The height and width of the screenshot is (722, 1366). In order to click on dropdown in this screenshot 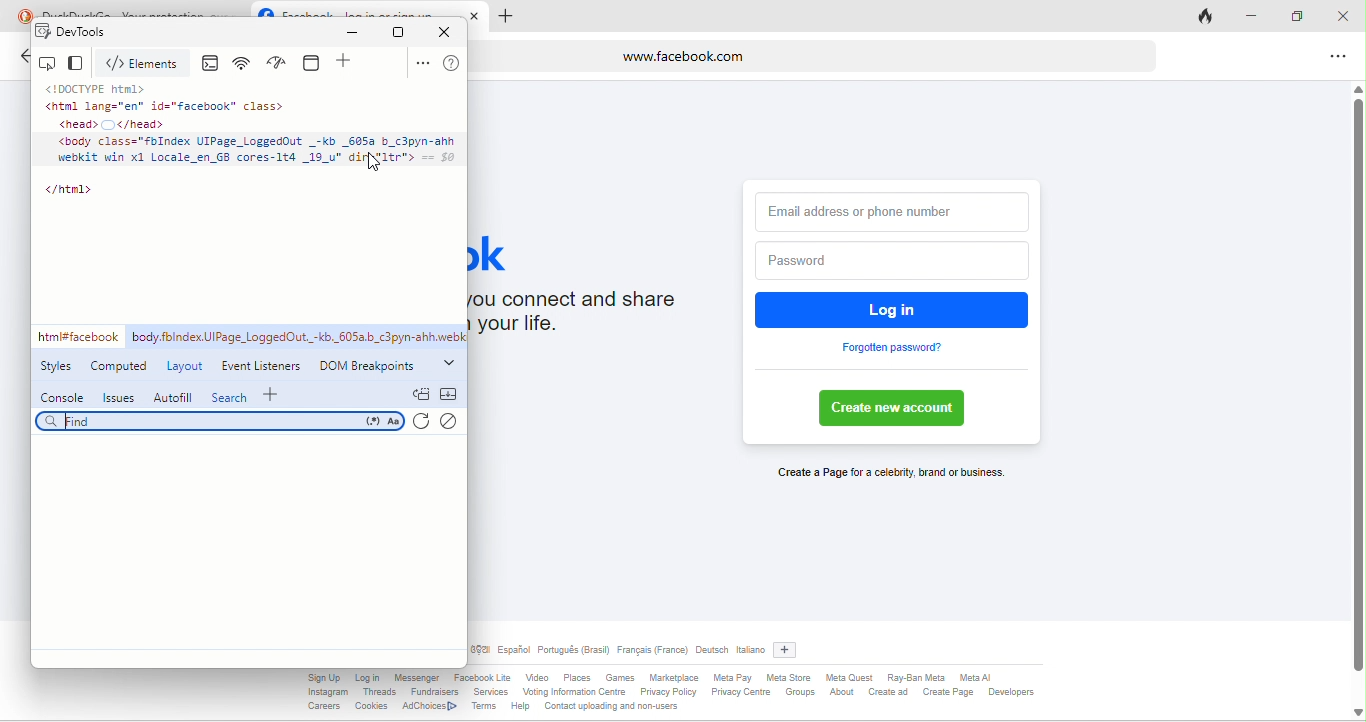, I will do `click(450, 361)`.